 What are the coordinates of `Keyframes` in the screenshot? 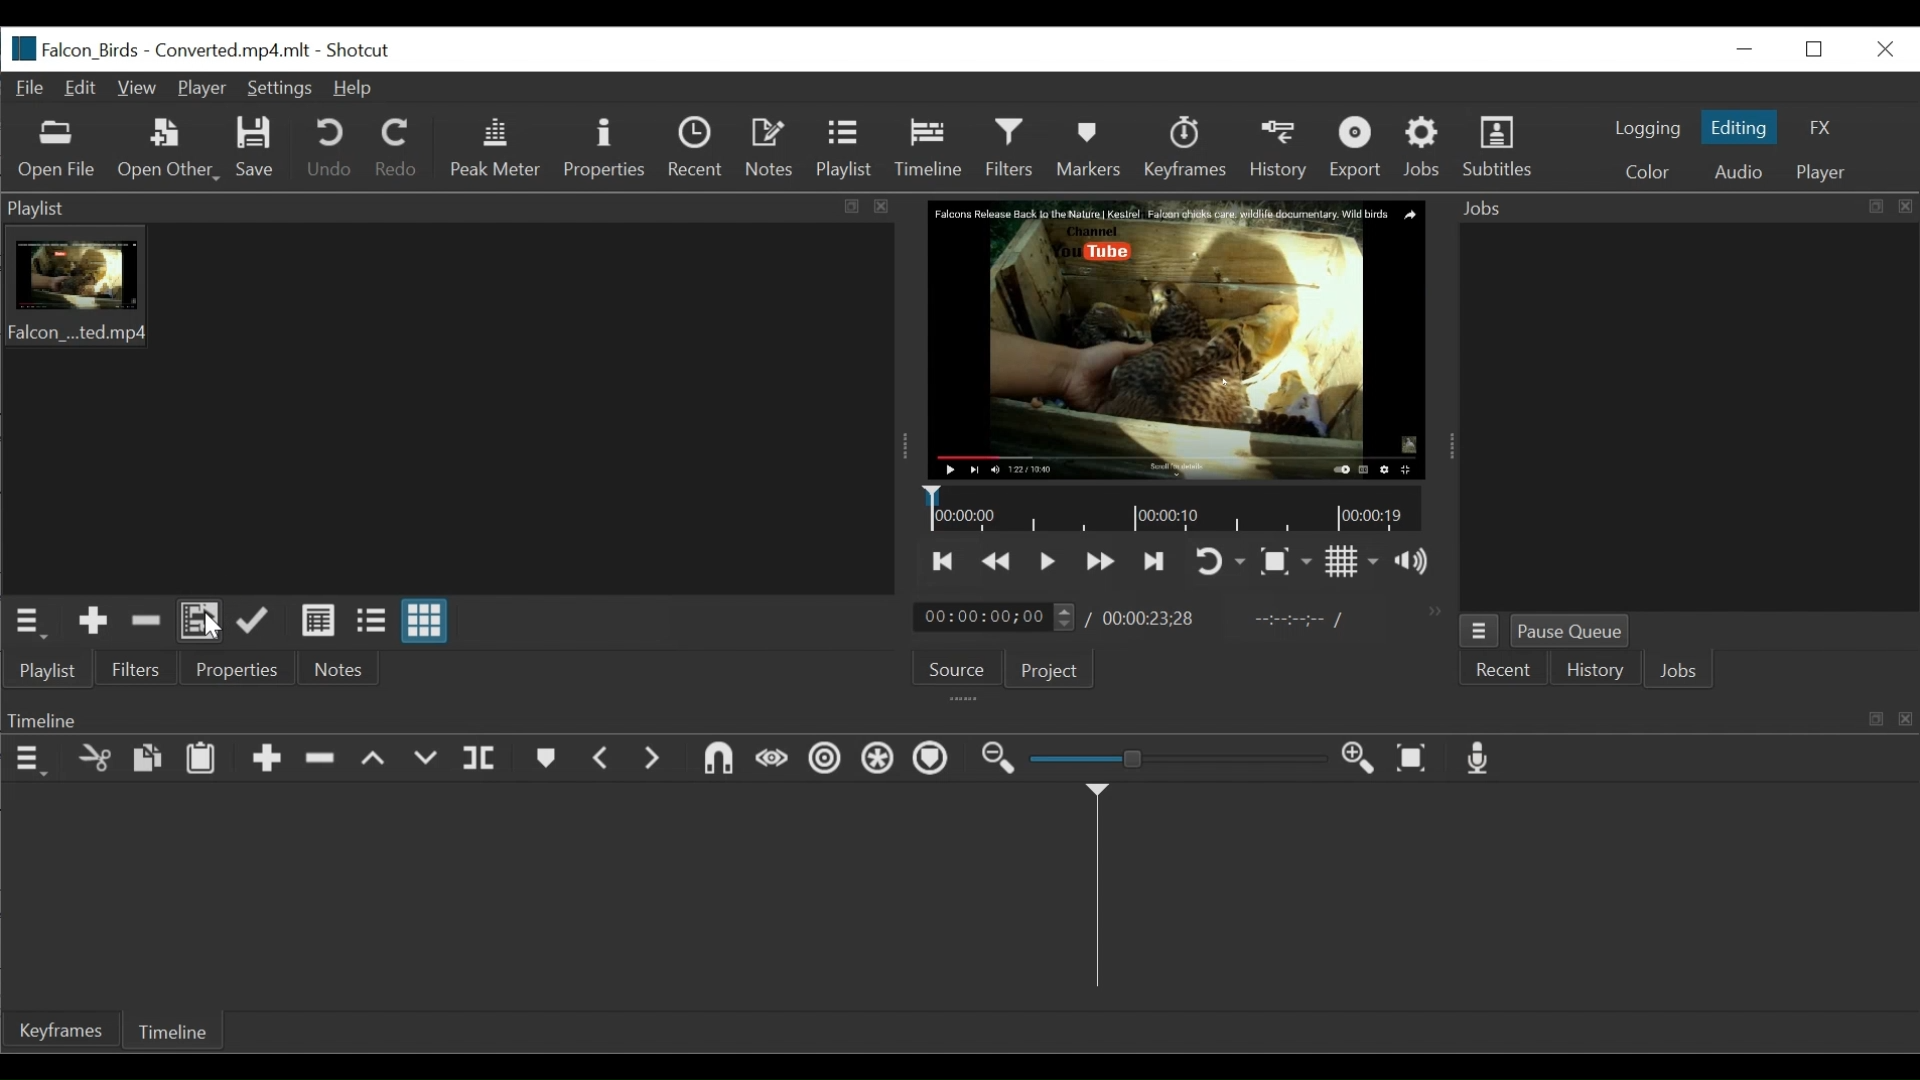 It's located at (1185, 149).